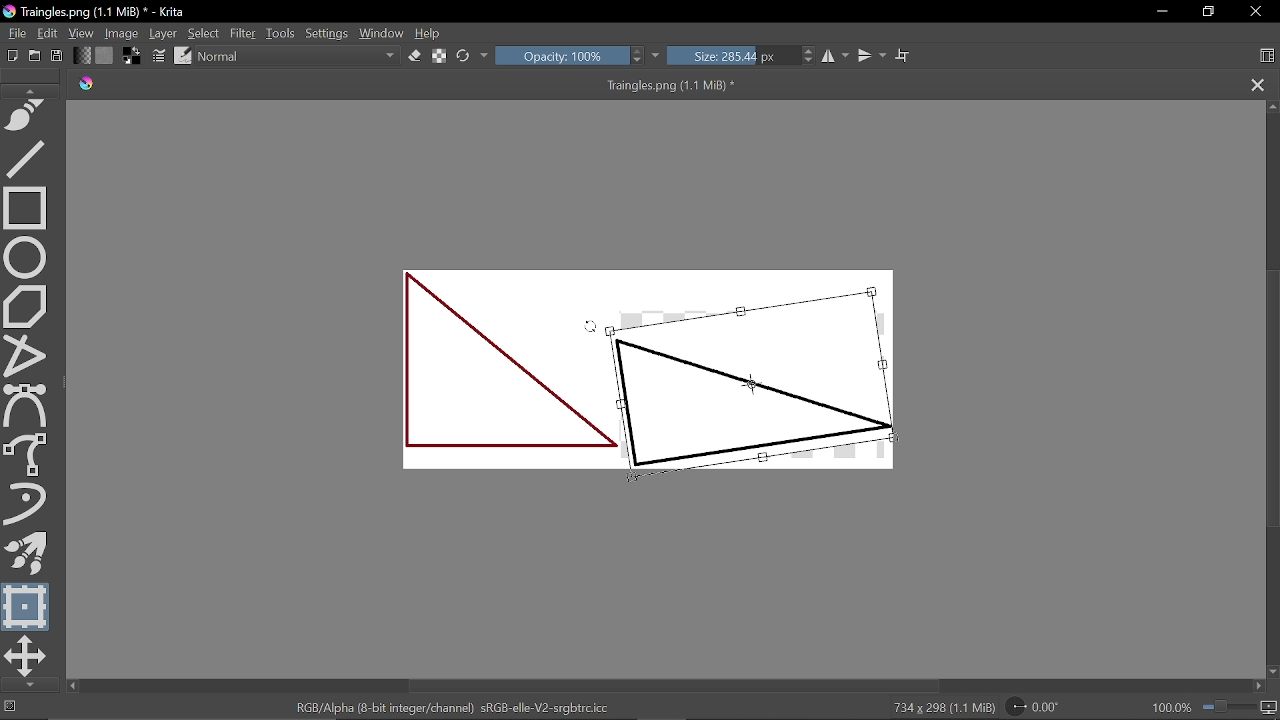 The height and width of the screenshot is (720, 1280). Describe the element at coordinates (1259, 85) in the screenshot. I see `Close tag` at that location.